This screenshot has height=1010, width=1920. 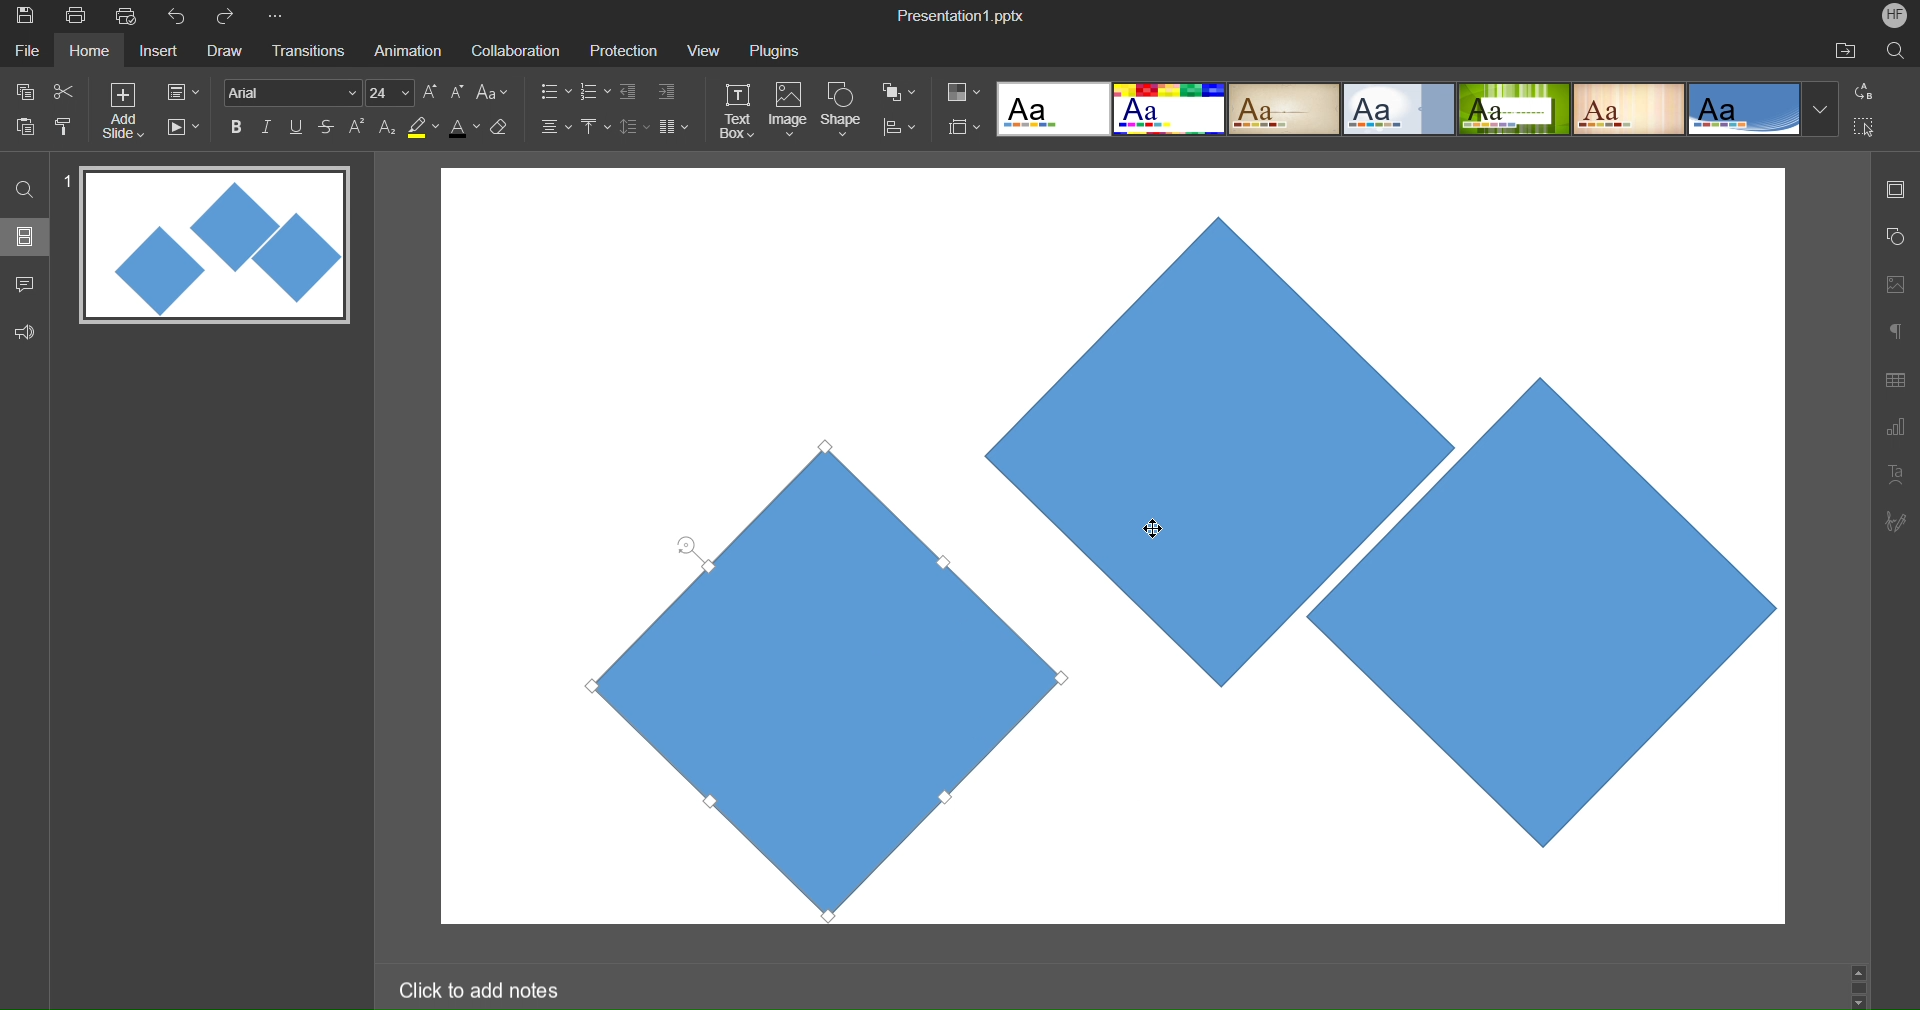 What do you see at coordinates (1160, 522) in the screenshot?
I see `Cursor` at bounding box center [1160, 522].